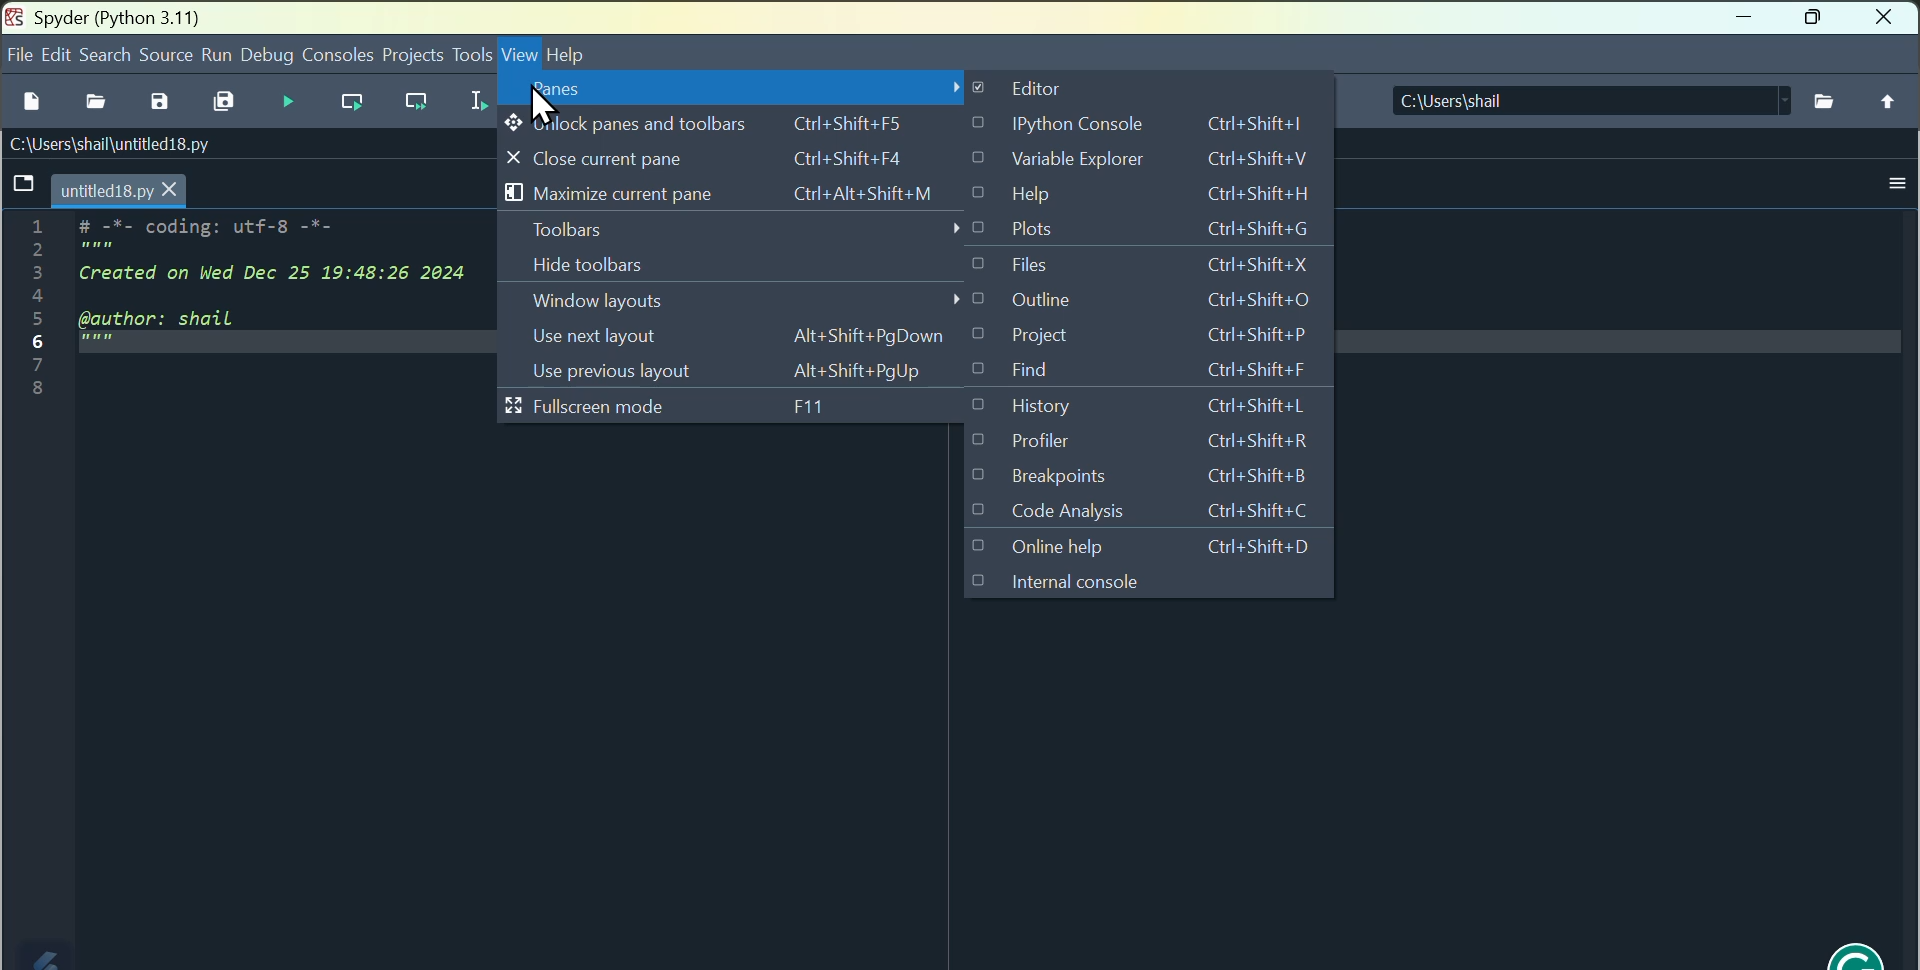 The image size is (1920, 970). Describe the element at coordinates (1147, 546) in the screenshot. I see `Online help` at that location.